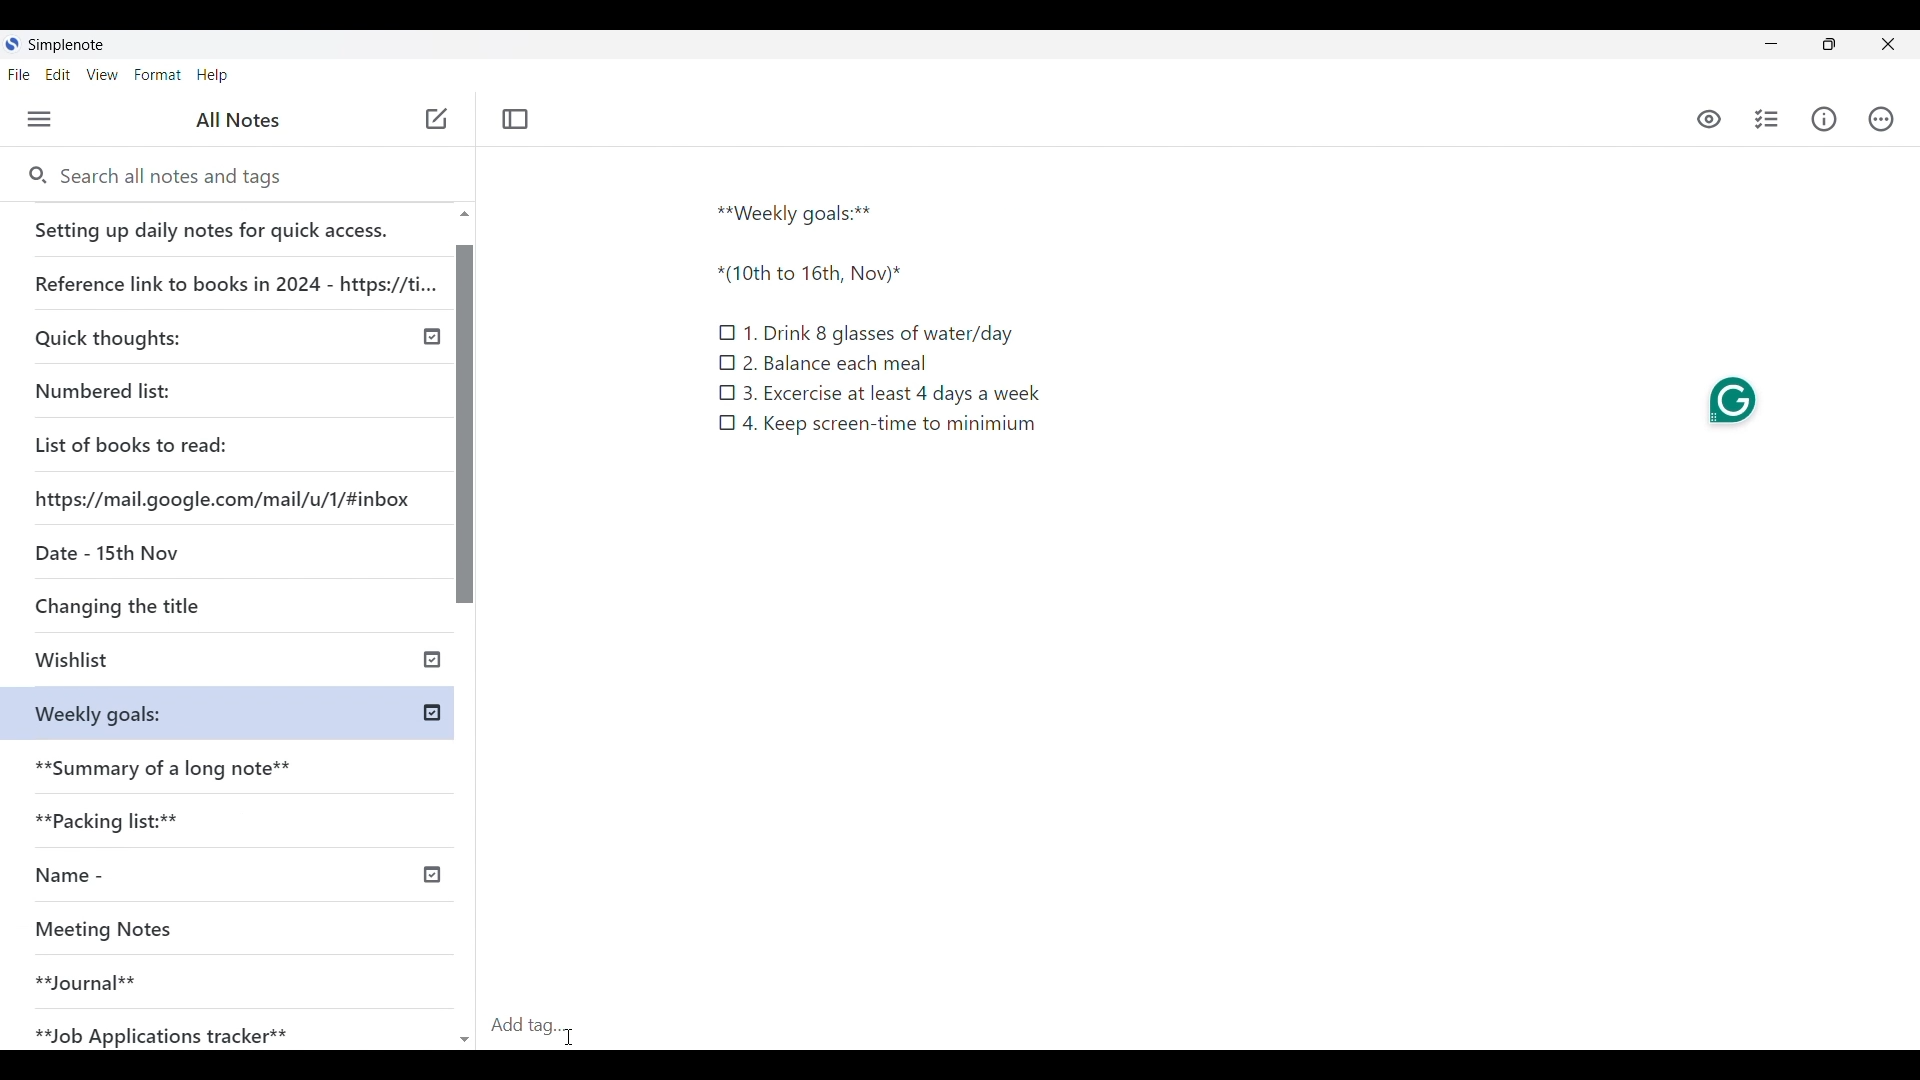 Image resolution: width=1920 pixels, height=1080 pixels. Describe the element at coordinates (230, 224) in the screenshot. I see `Setting up daily notes for quick access` at that location.